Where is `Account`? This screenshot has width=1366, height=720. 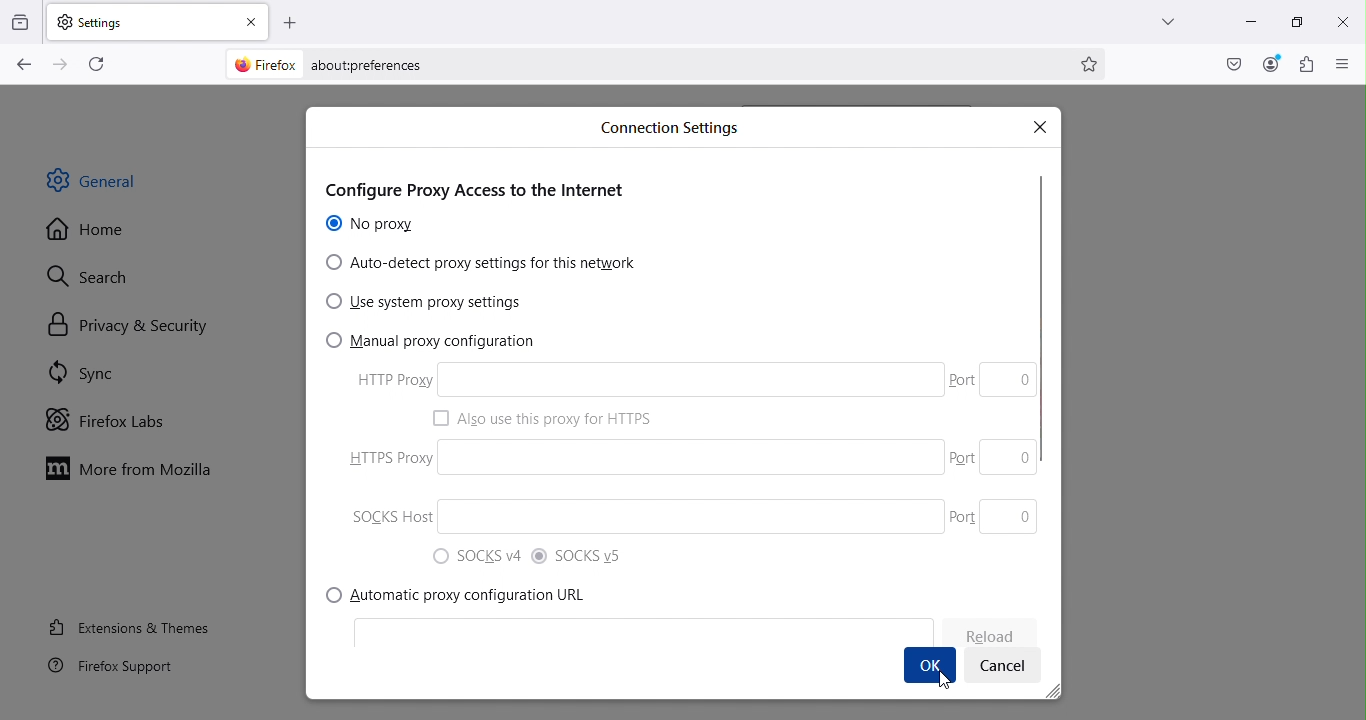
Account is located at coordinates (1269, 63).